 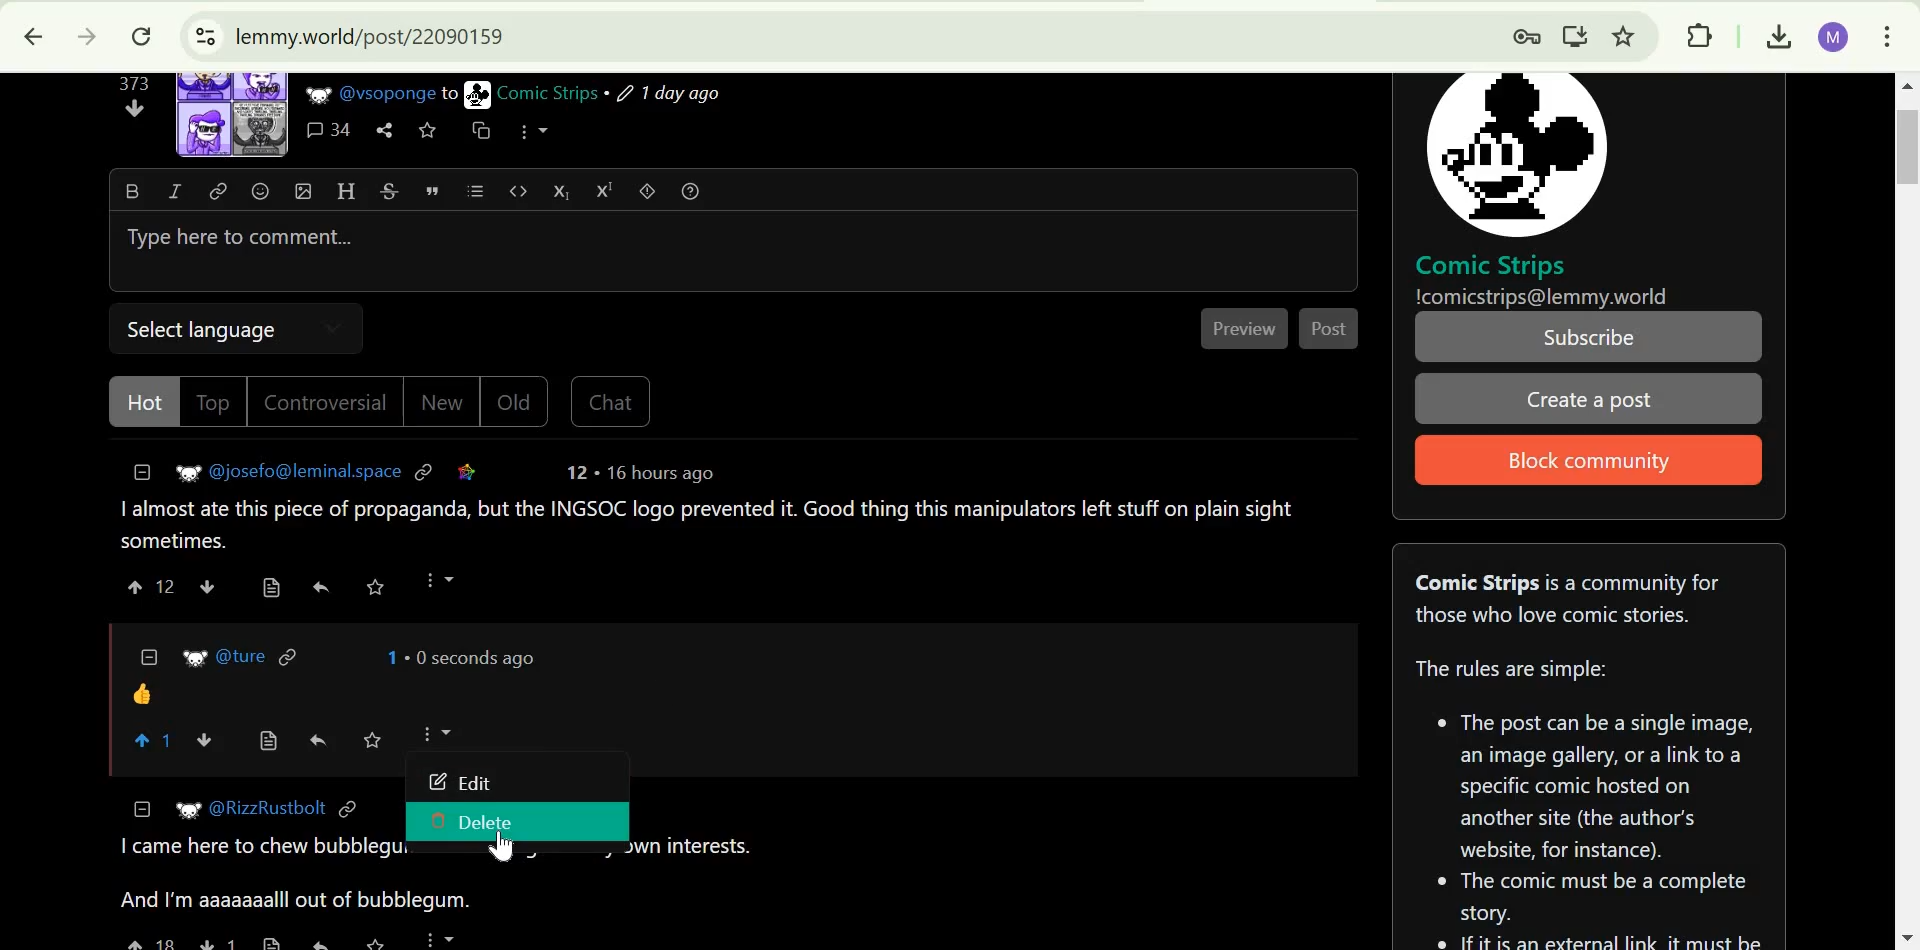 What do you see at coordinates (382, 941) in the screenshot?
I see `save` at bounding box center [382, 941].